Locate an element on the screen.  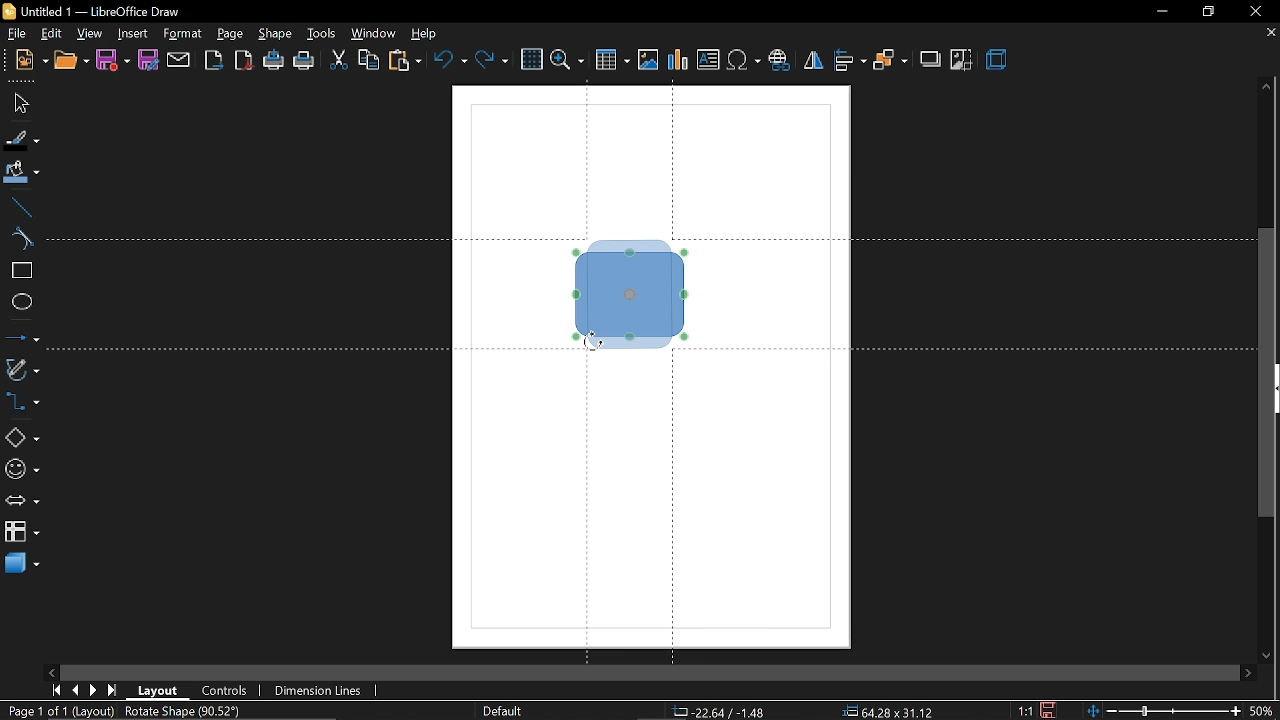
next page is located at coordinates (94, 691).